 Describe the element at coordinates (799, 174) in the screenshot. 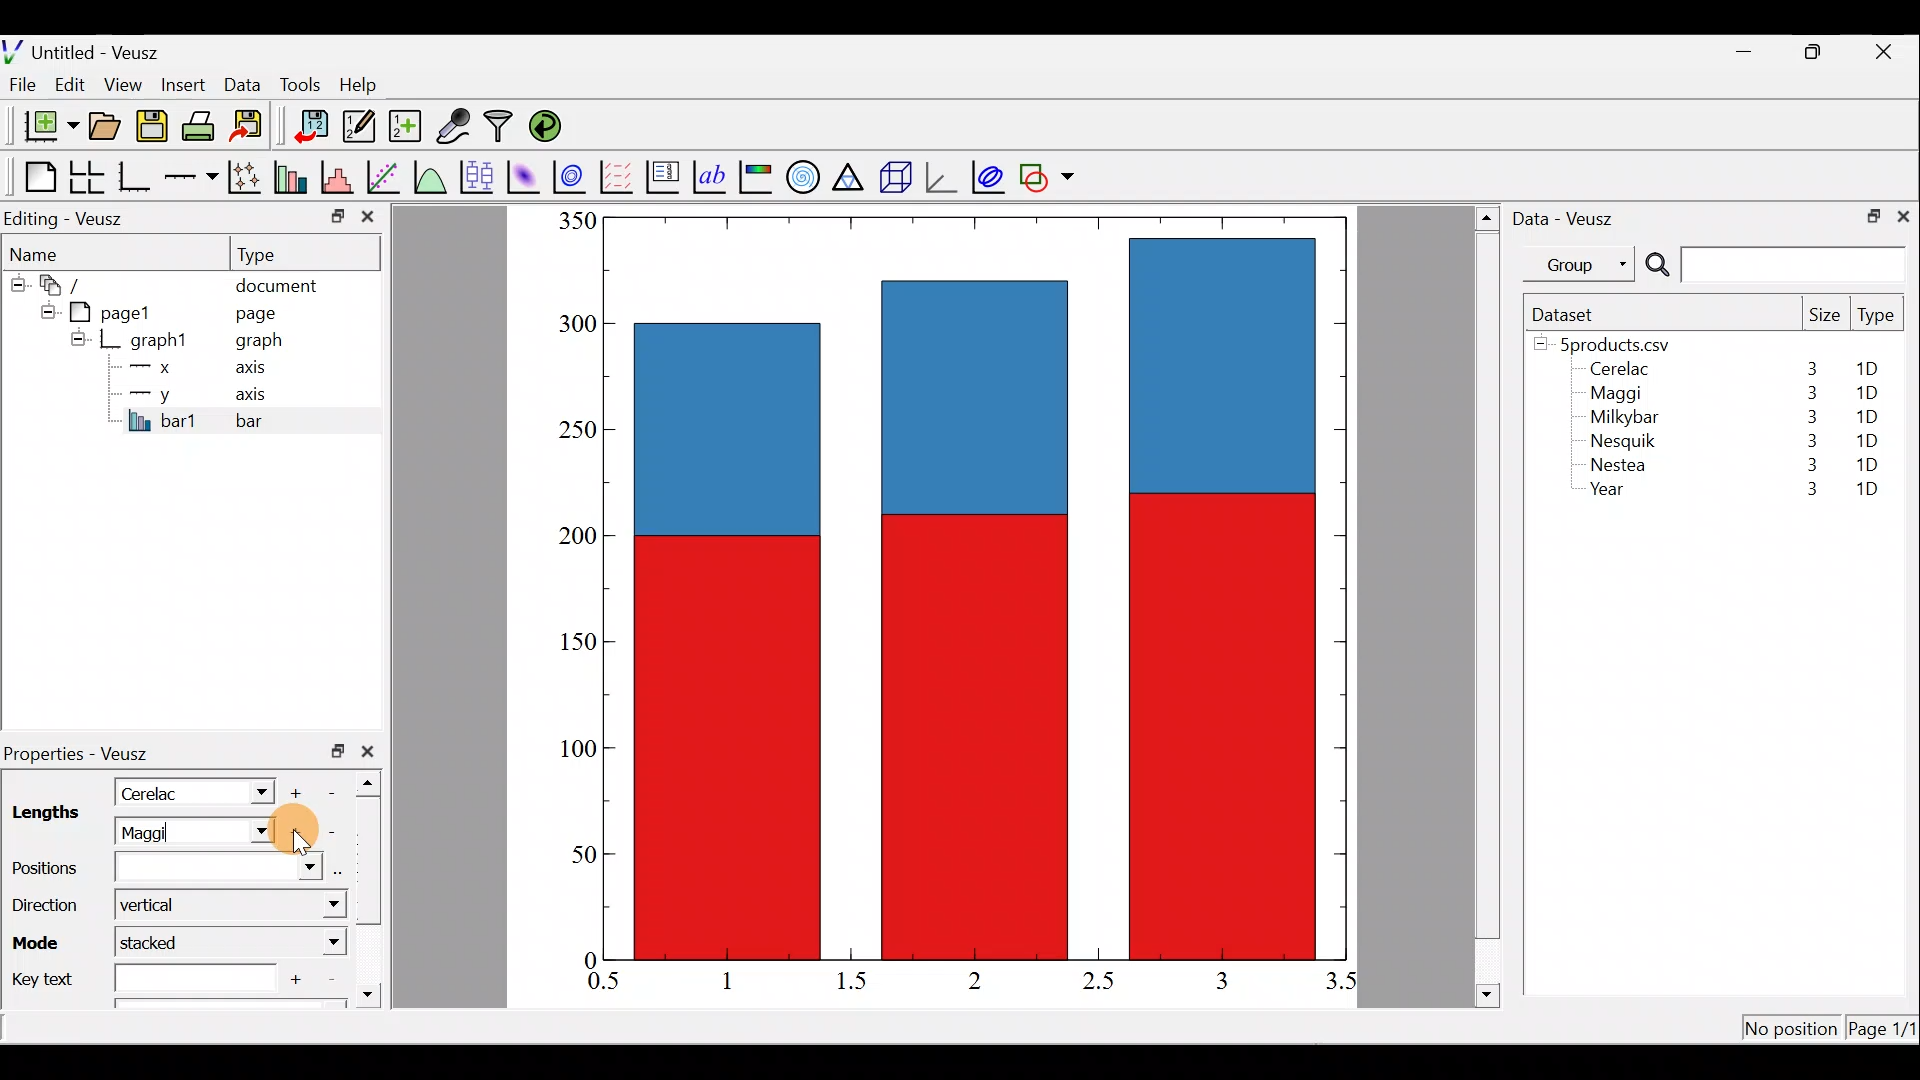

I see `Polar graph` at that location.